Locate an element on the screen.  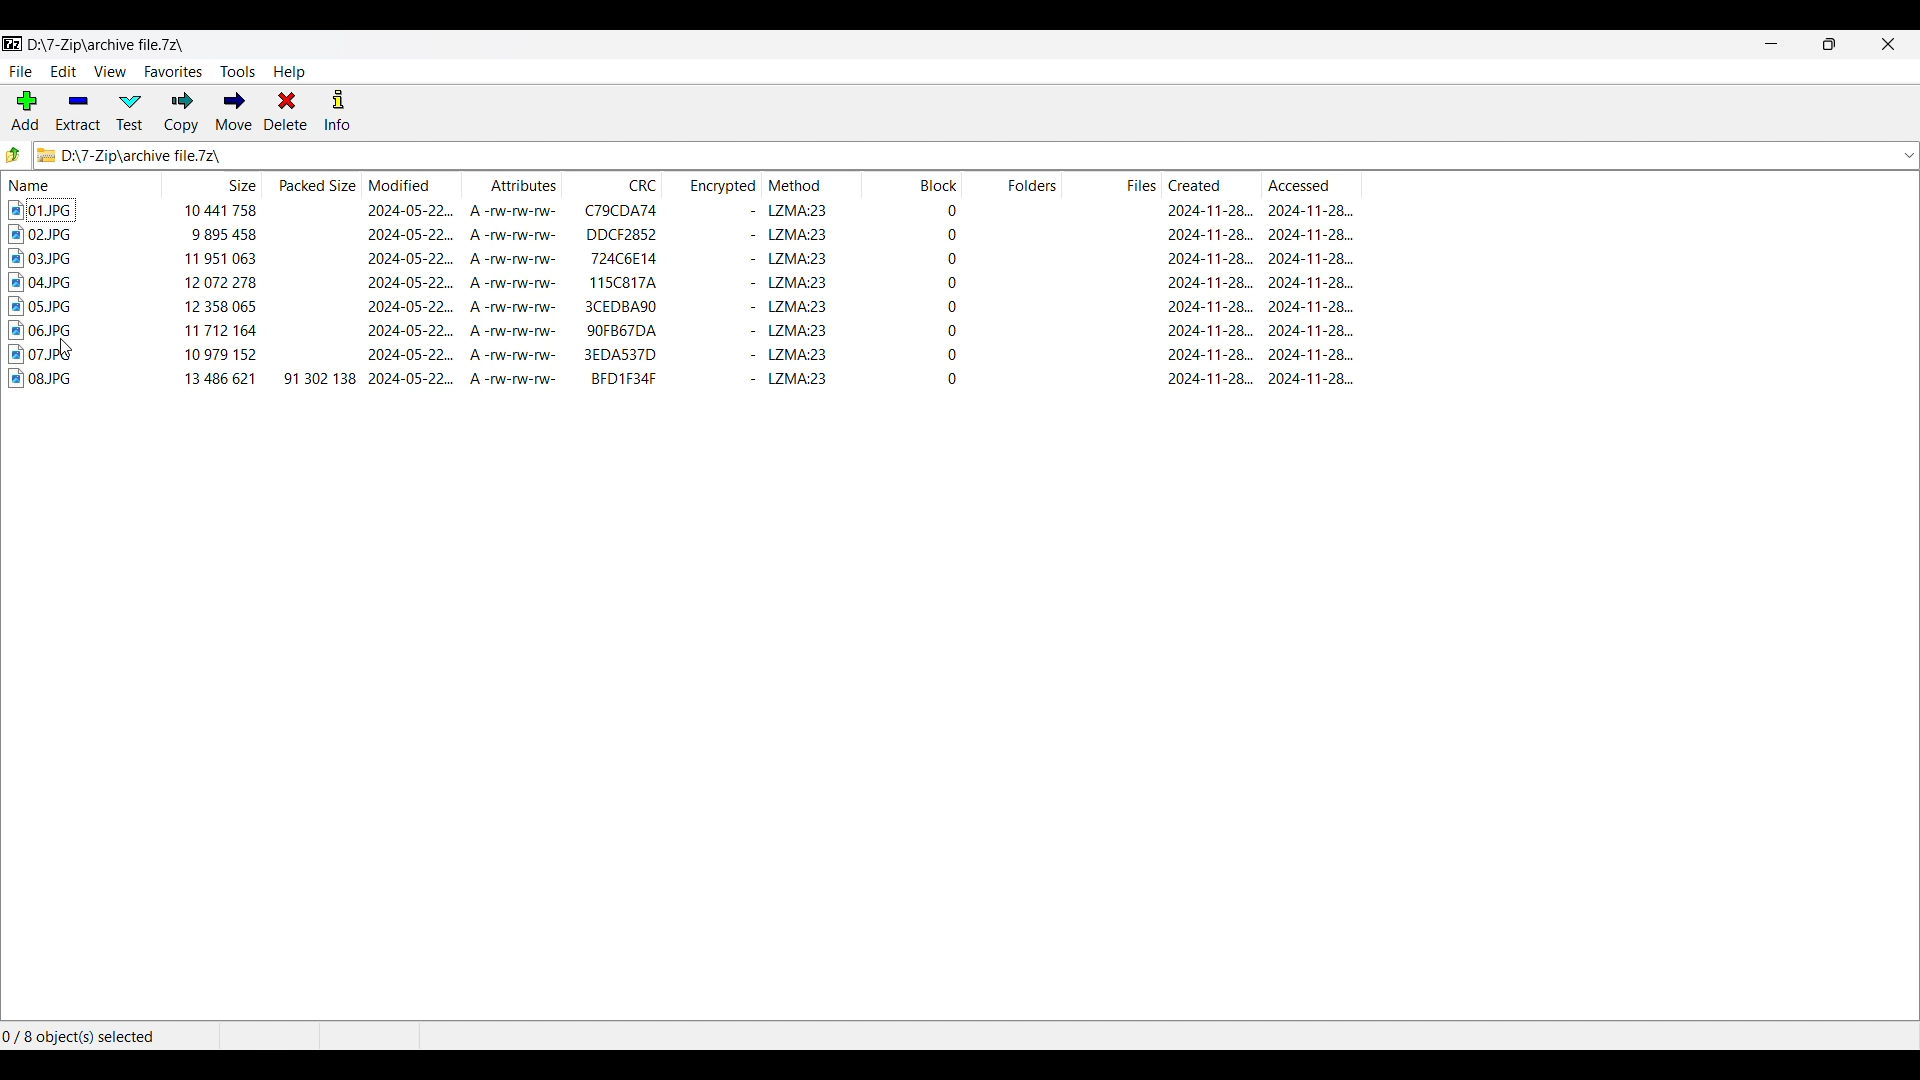
modified date & time is located at coordinates (410, 306).